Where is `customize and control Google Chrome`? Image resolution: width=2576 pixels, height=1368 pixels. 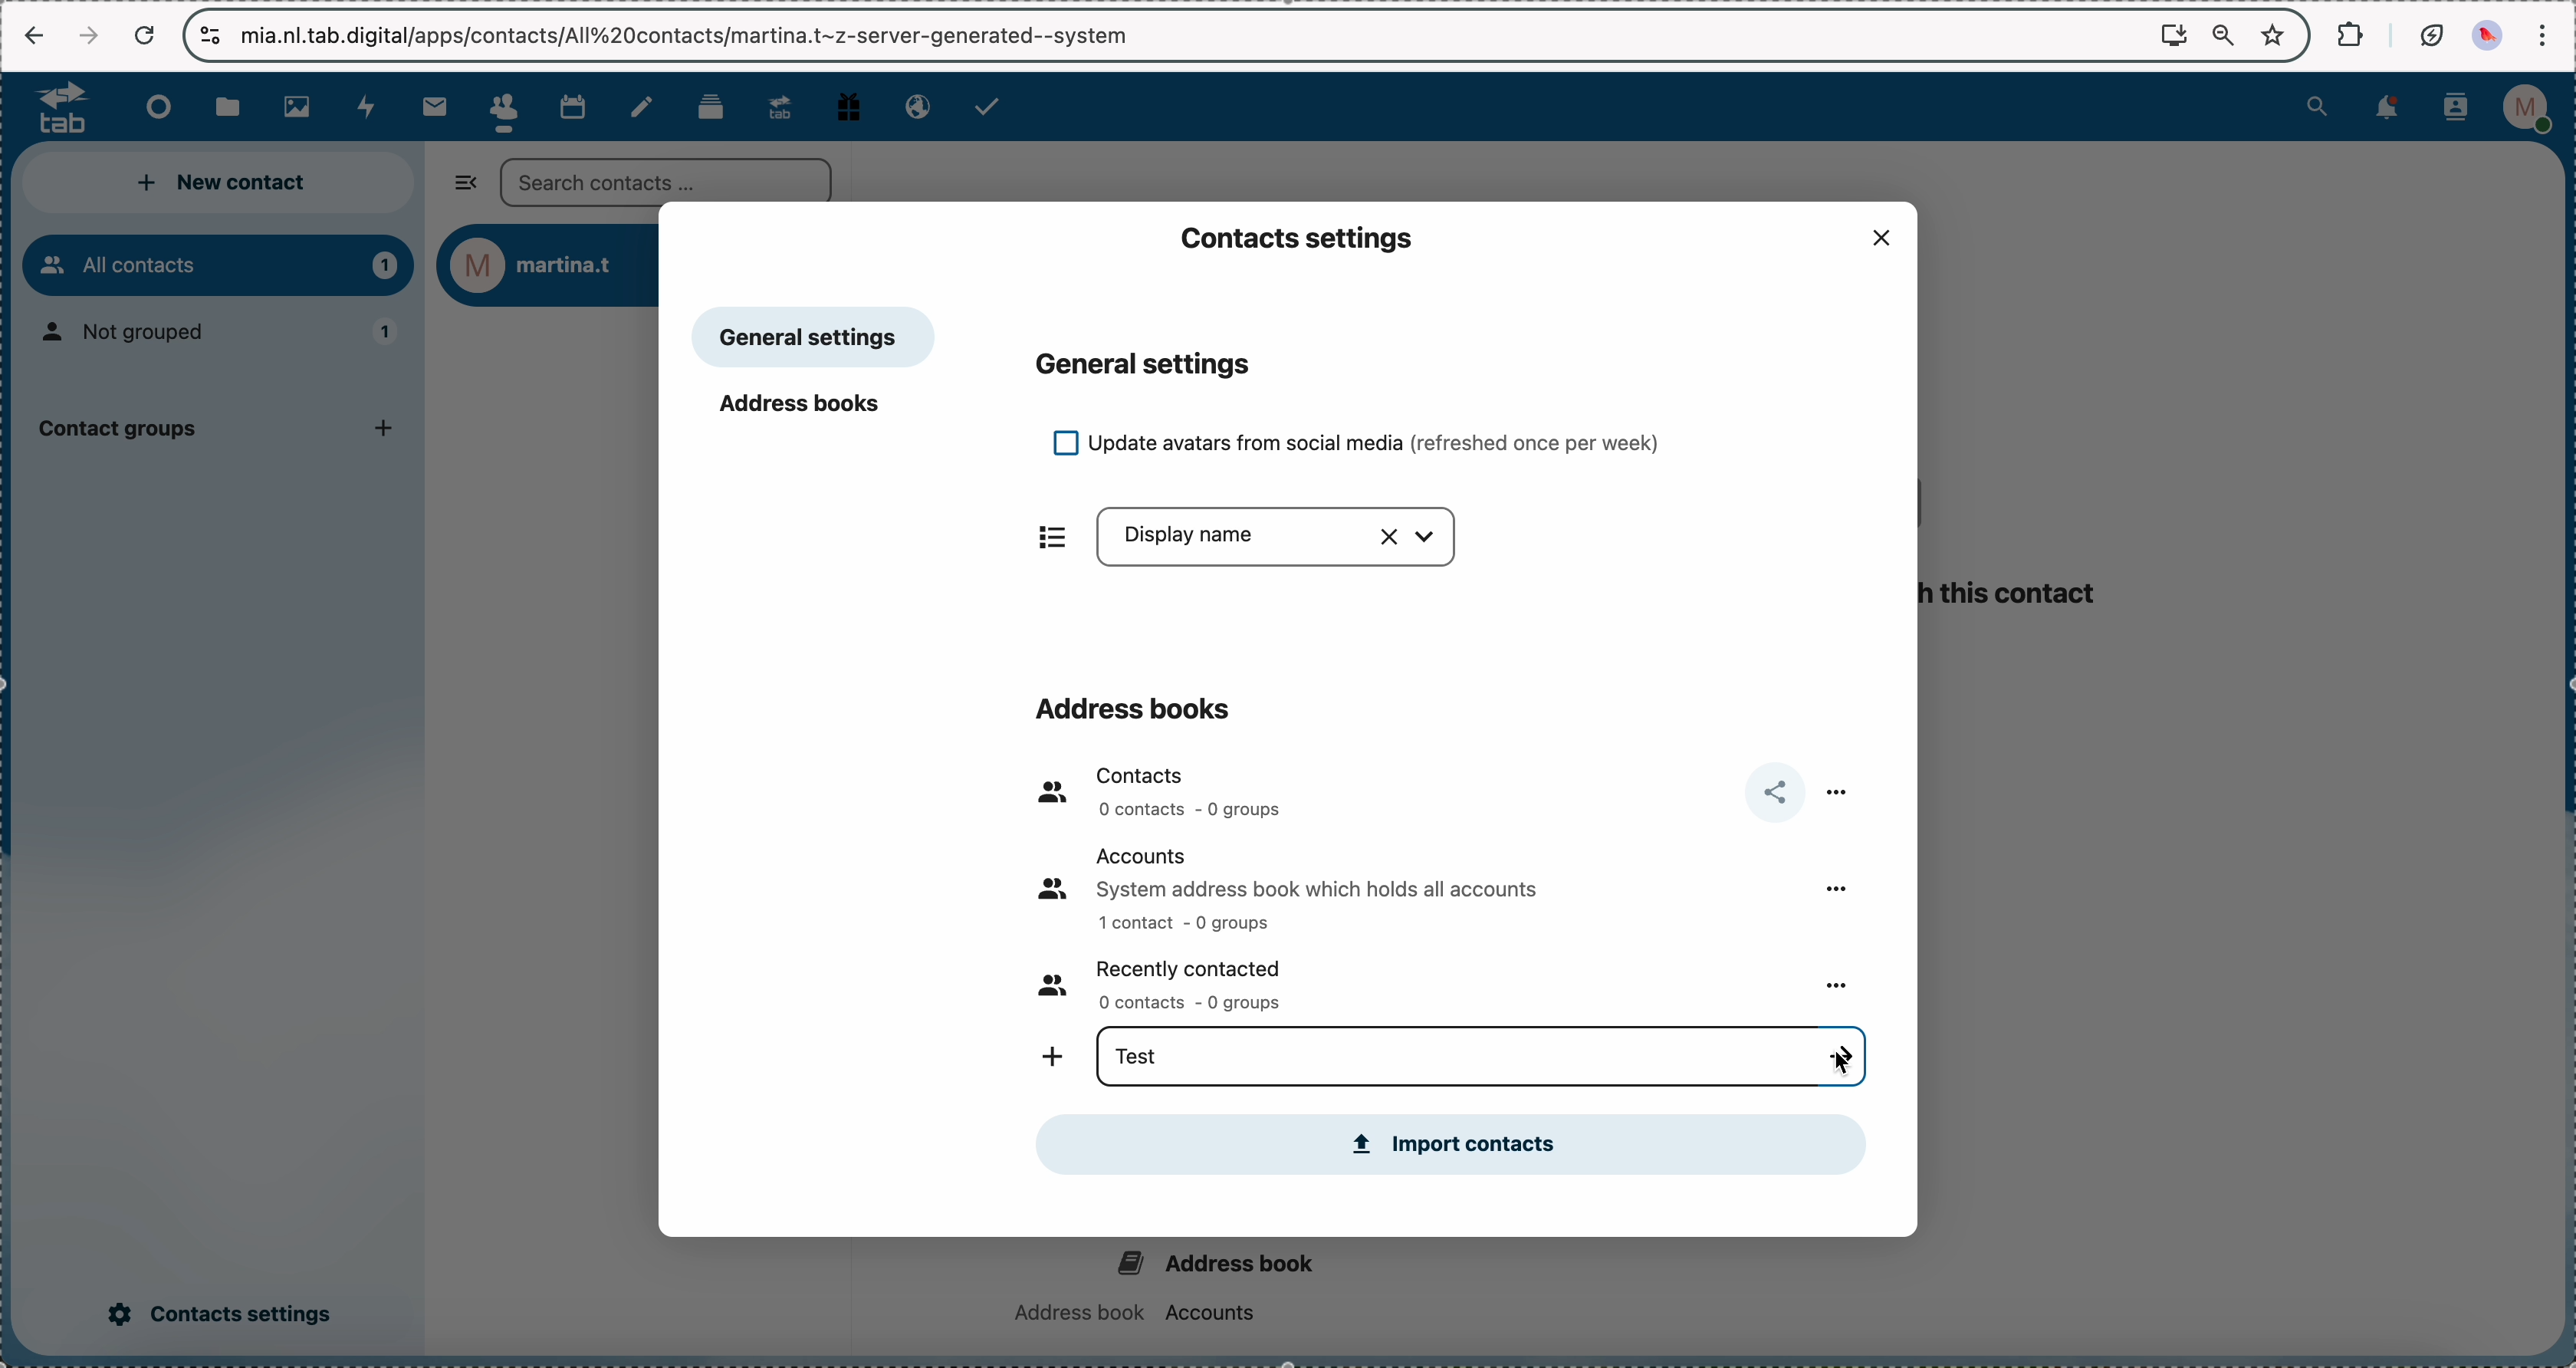
customize and control Google Chrome is located at coordinates (2547, 32).